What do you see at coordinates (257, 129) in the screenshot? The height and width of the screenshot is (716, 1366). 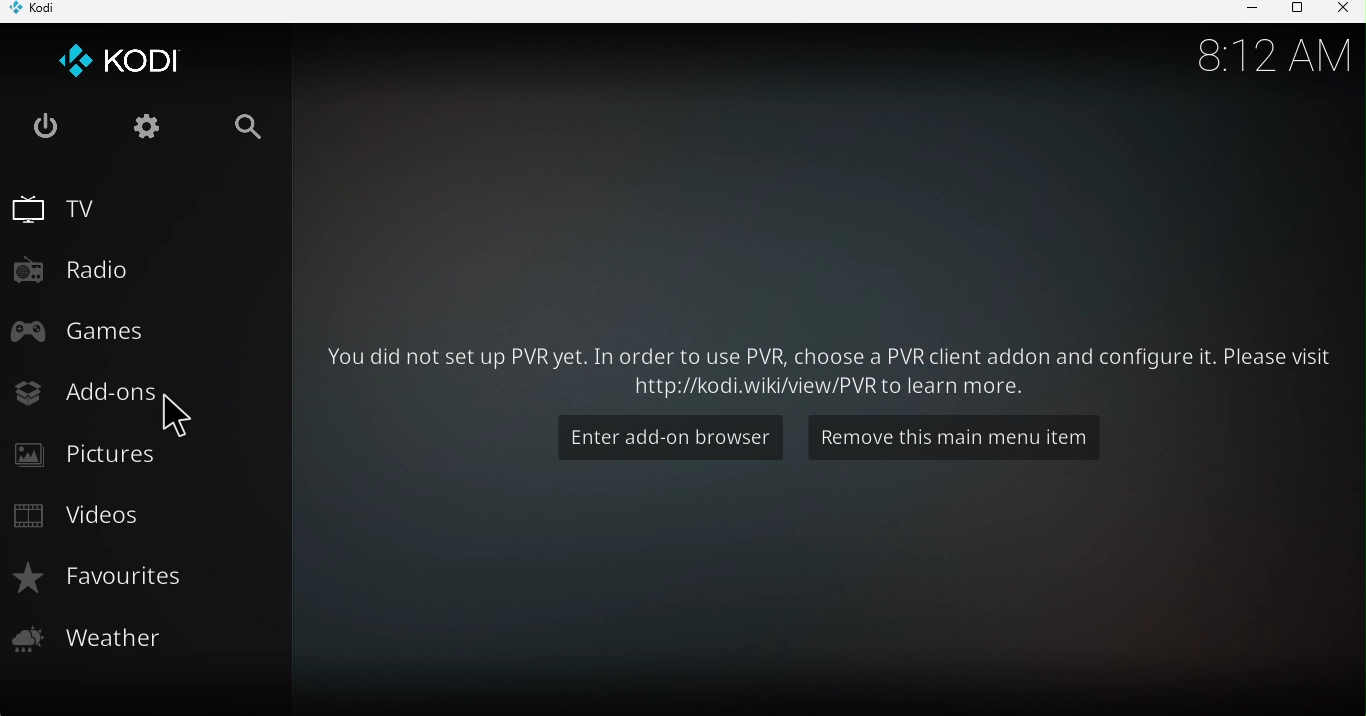 I see `Search` at bounding box center [257, 129].